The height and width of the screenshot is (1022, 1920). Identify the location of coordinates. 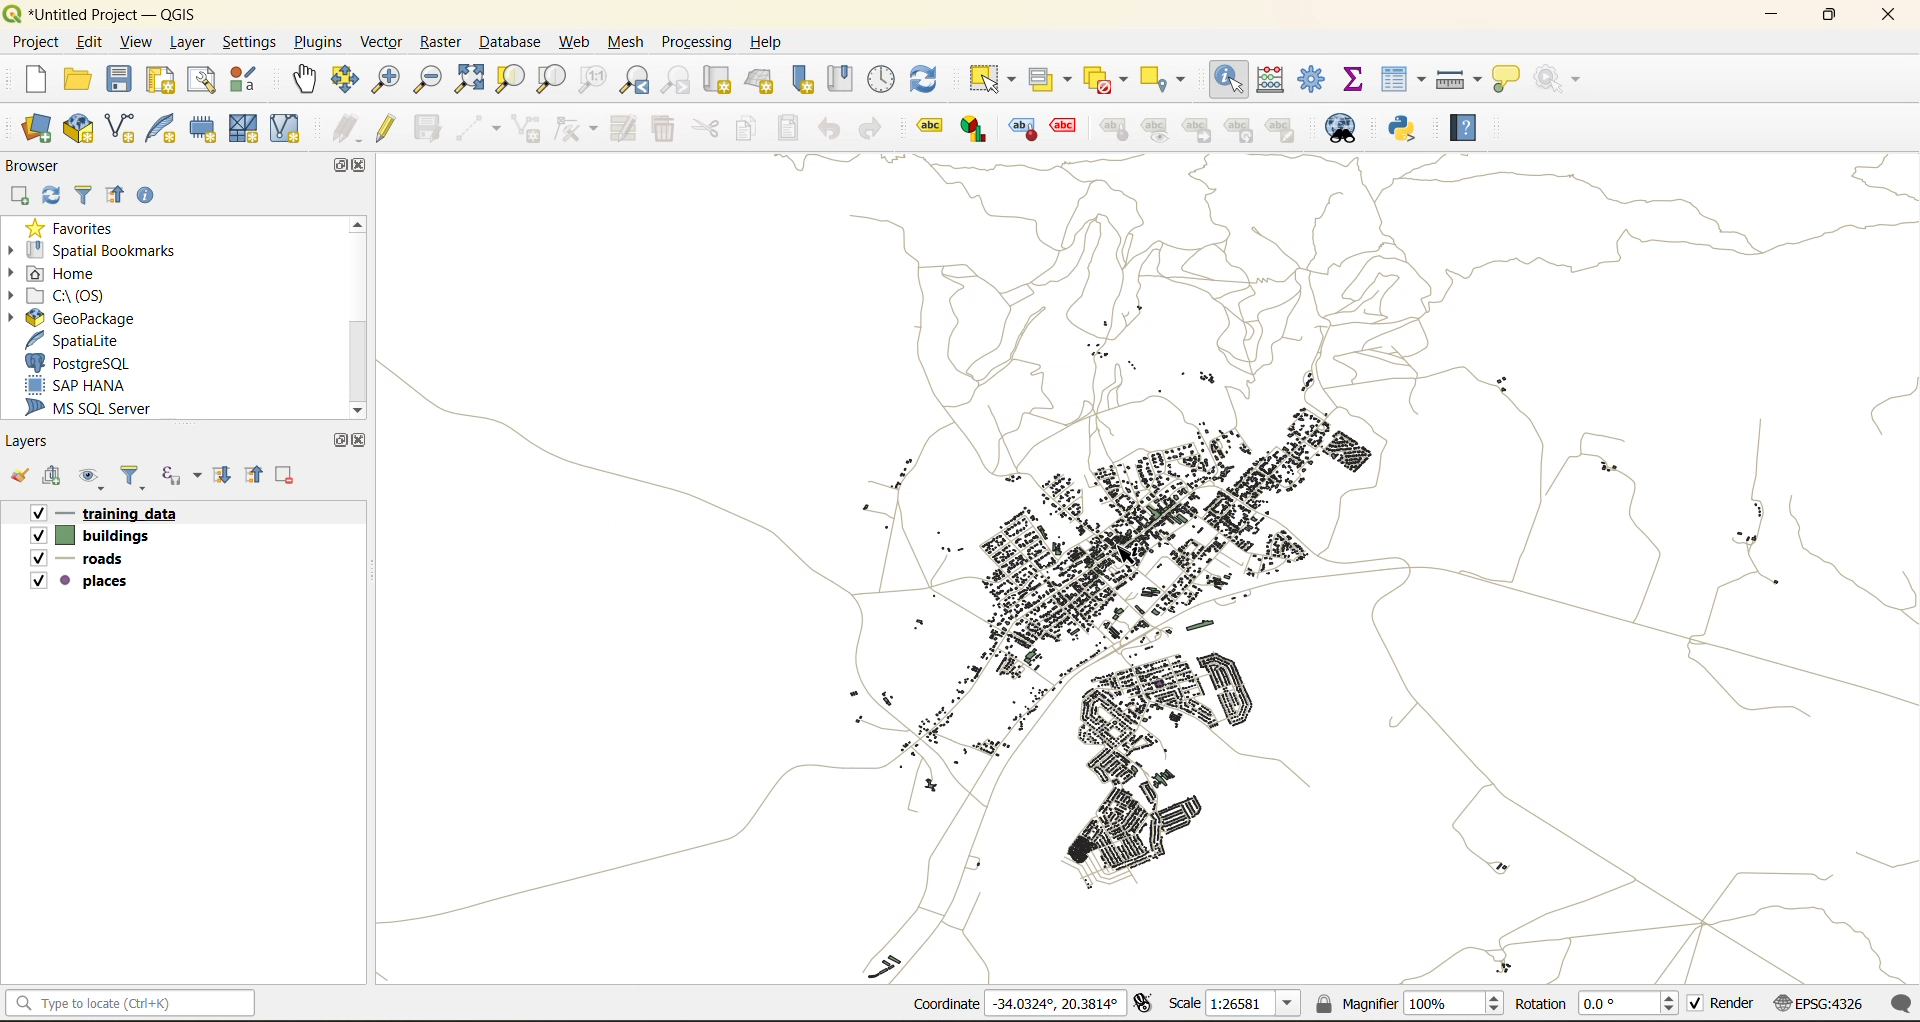
(1014, 1005).